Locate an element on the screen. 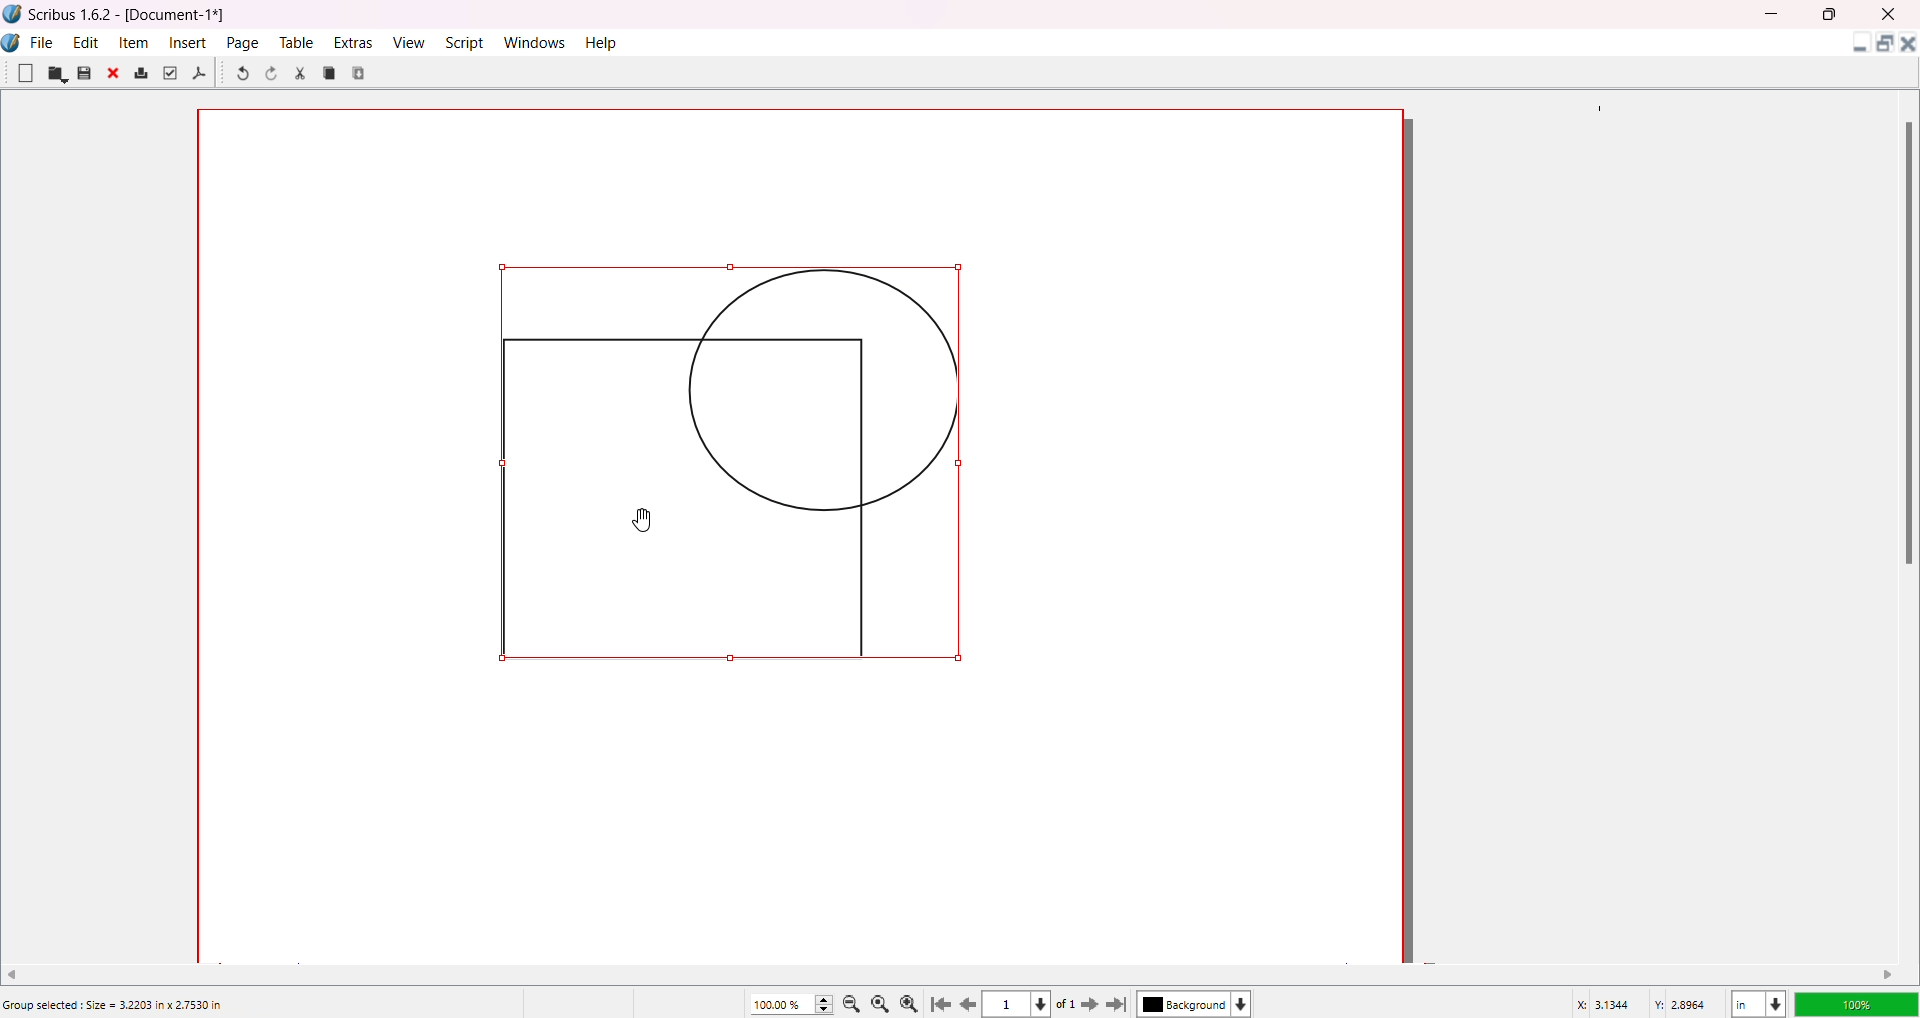  Zoom out is located at coordinates (855, 1003).